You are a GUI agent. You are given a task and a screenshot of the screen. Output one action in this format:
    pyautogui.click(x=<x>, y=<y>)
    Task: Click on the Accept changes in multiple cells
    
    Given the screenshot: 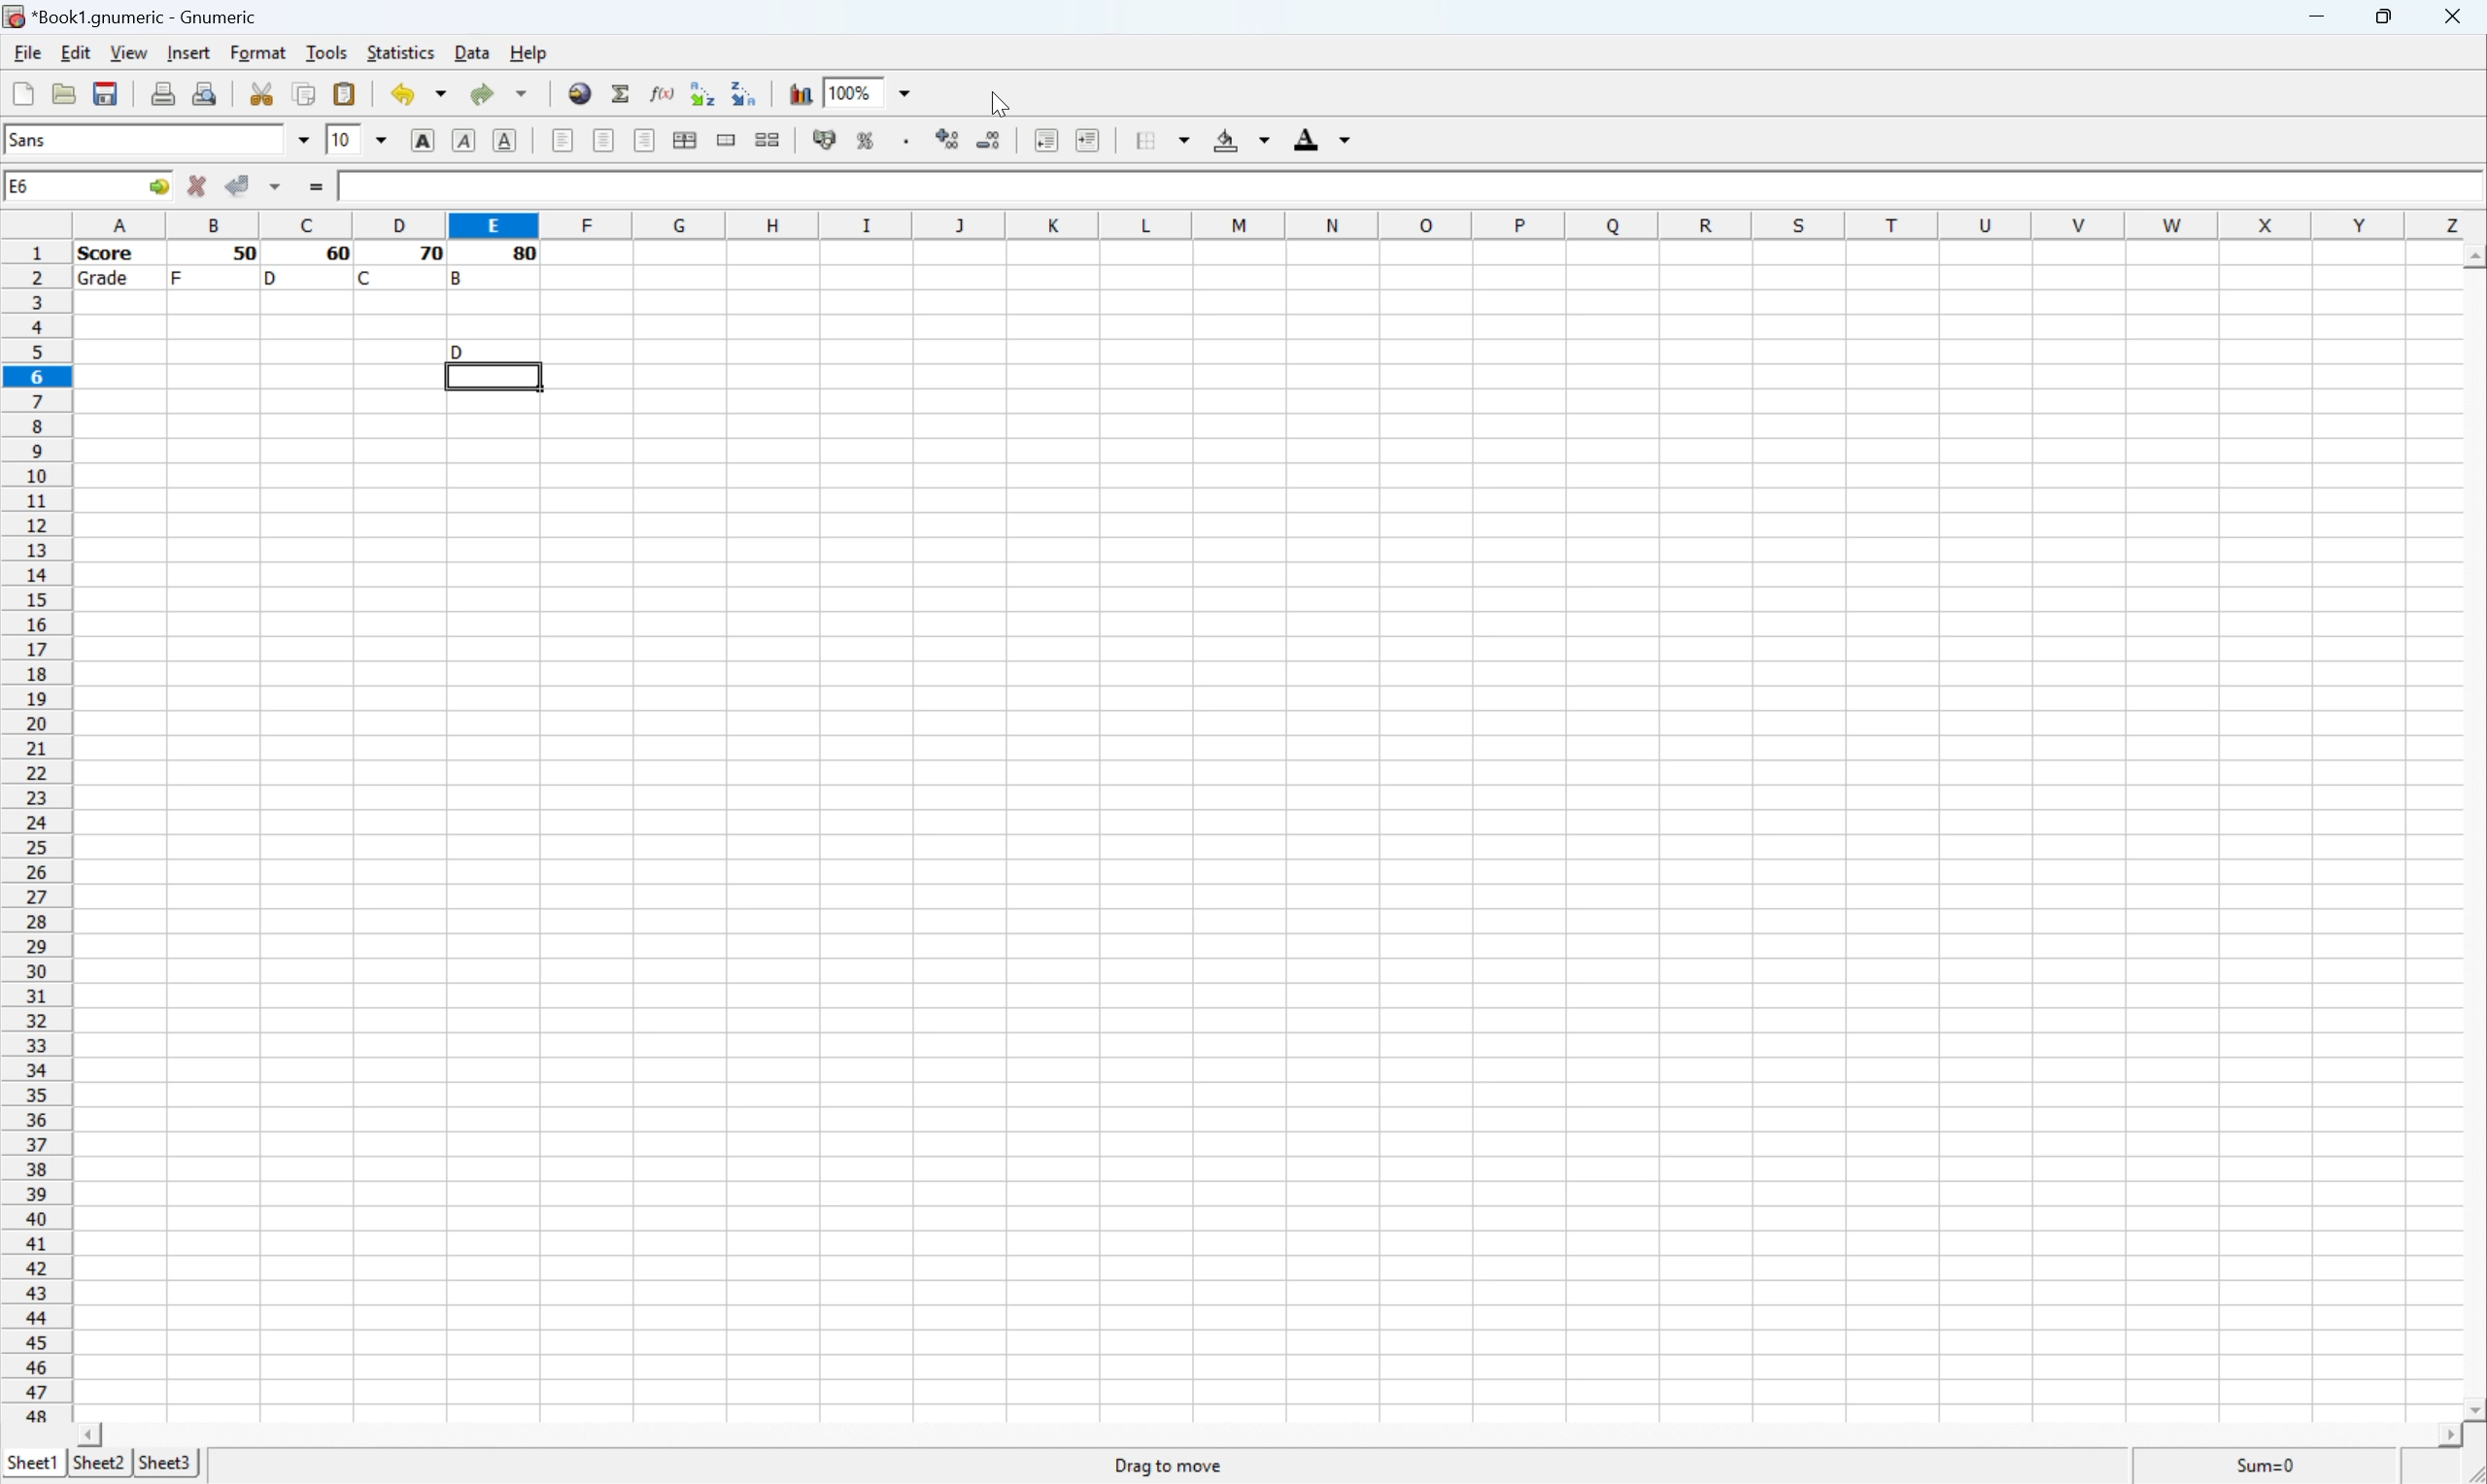 What is the action you would take?
    pyautogui.click(x=280, y=191)
    